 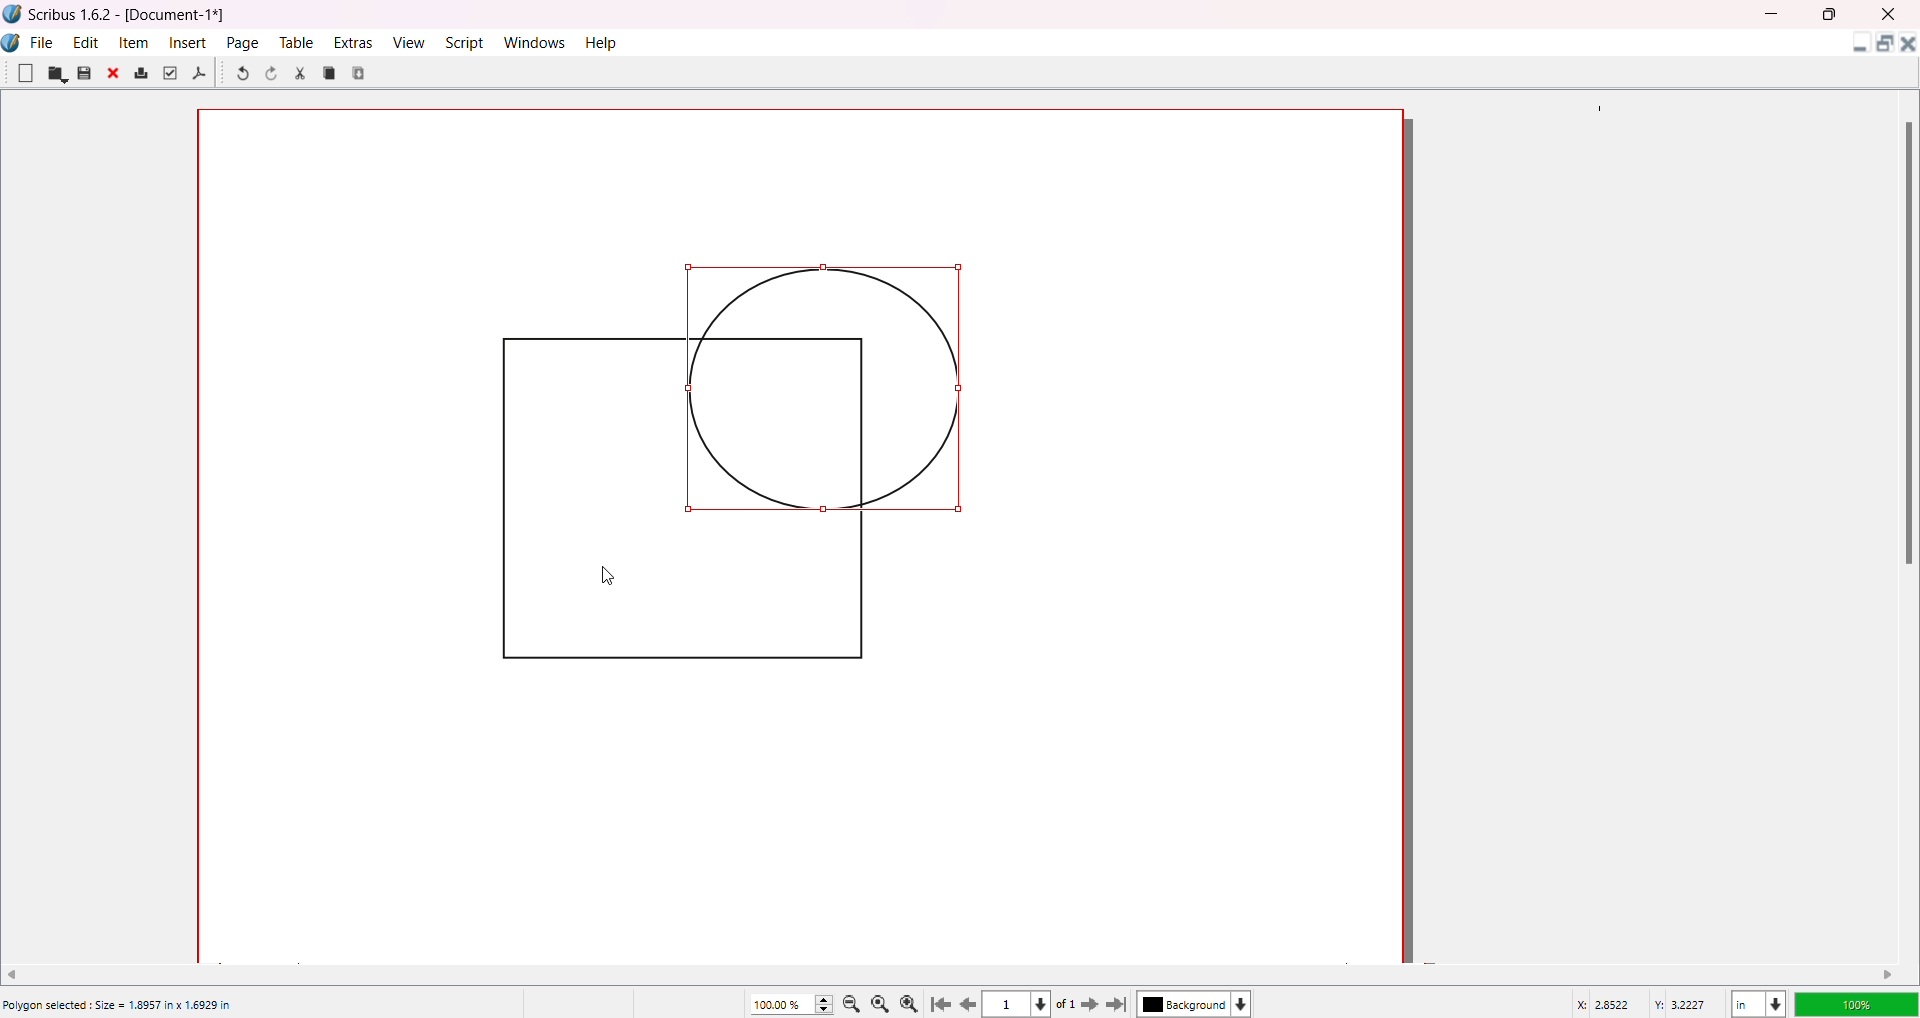 I want to click on Zoom Increase/Decrease, so click(x=827, y=1001).